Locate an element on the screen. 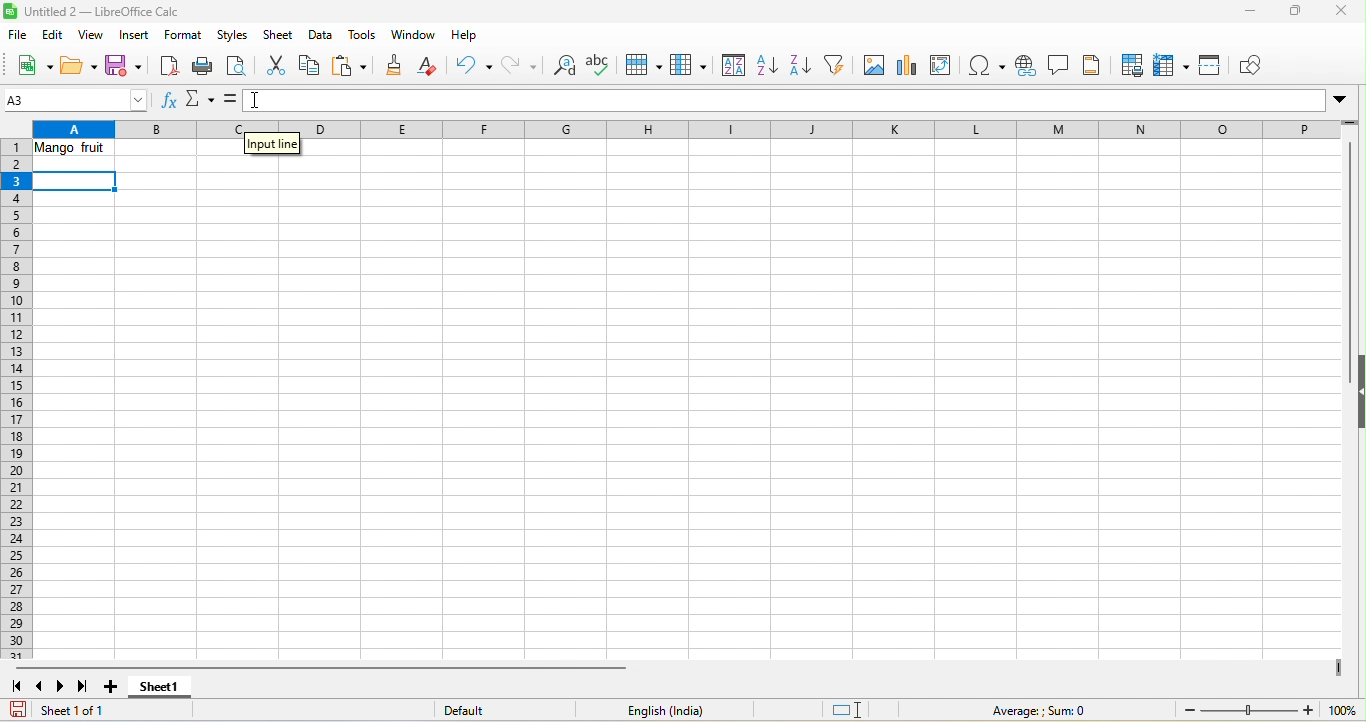 Image resolution: width=1366 pixels, height=722 pixels. maximize is located at coordinates (1292, 13).